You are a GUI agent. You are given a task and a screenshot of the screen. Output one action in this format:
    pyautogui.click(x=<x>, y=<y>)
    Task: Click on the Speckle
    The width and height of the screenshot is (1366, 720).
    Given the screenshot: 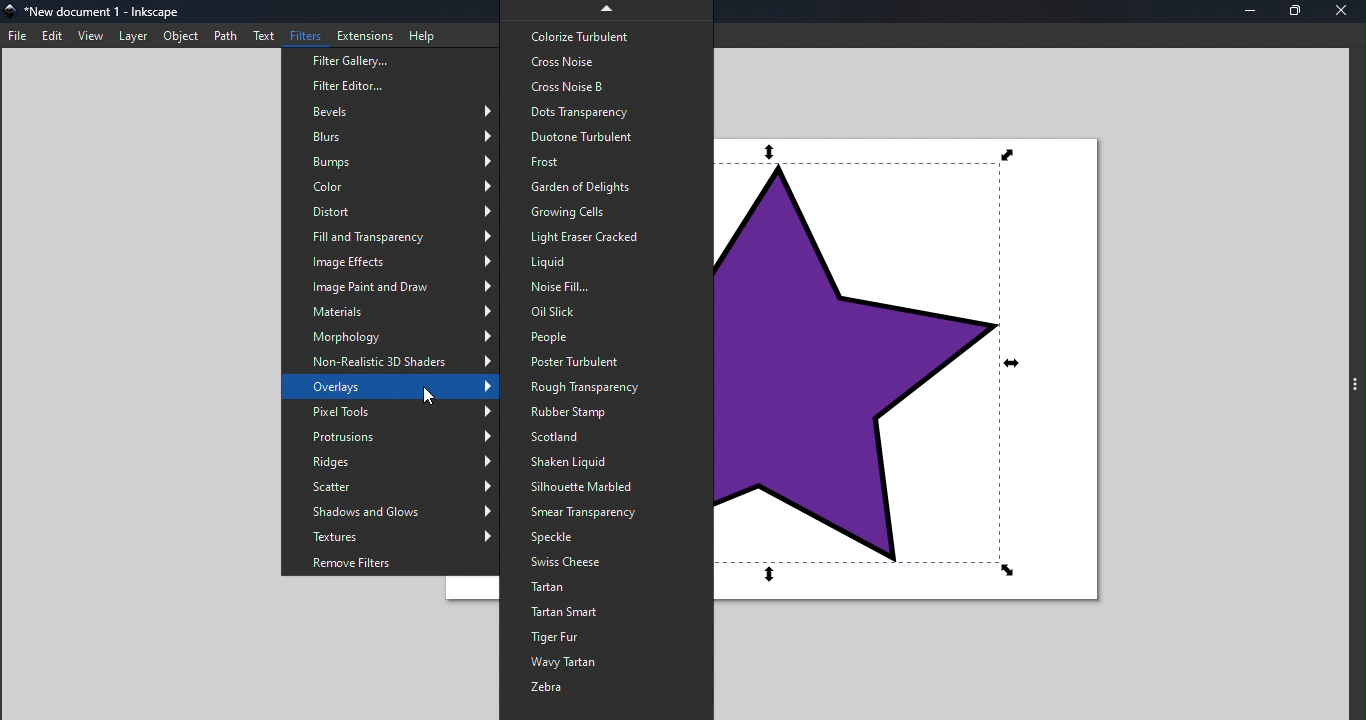 What is the action you would take?
    pyautogui.click(x=608, y=538)
    